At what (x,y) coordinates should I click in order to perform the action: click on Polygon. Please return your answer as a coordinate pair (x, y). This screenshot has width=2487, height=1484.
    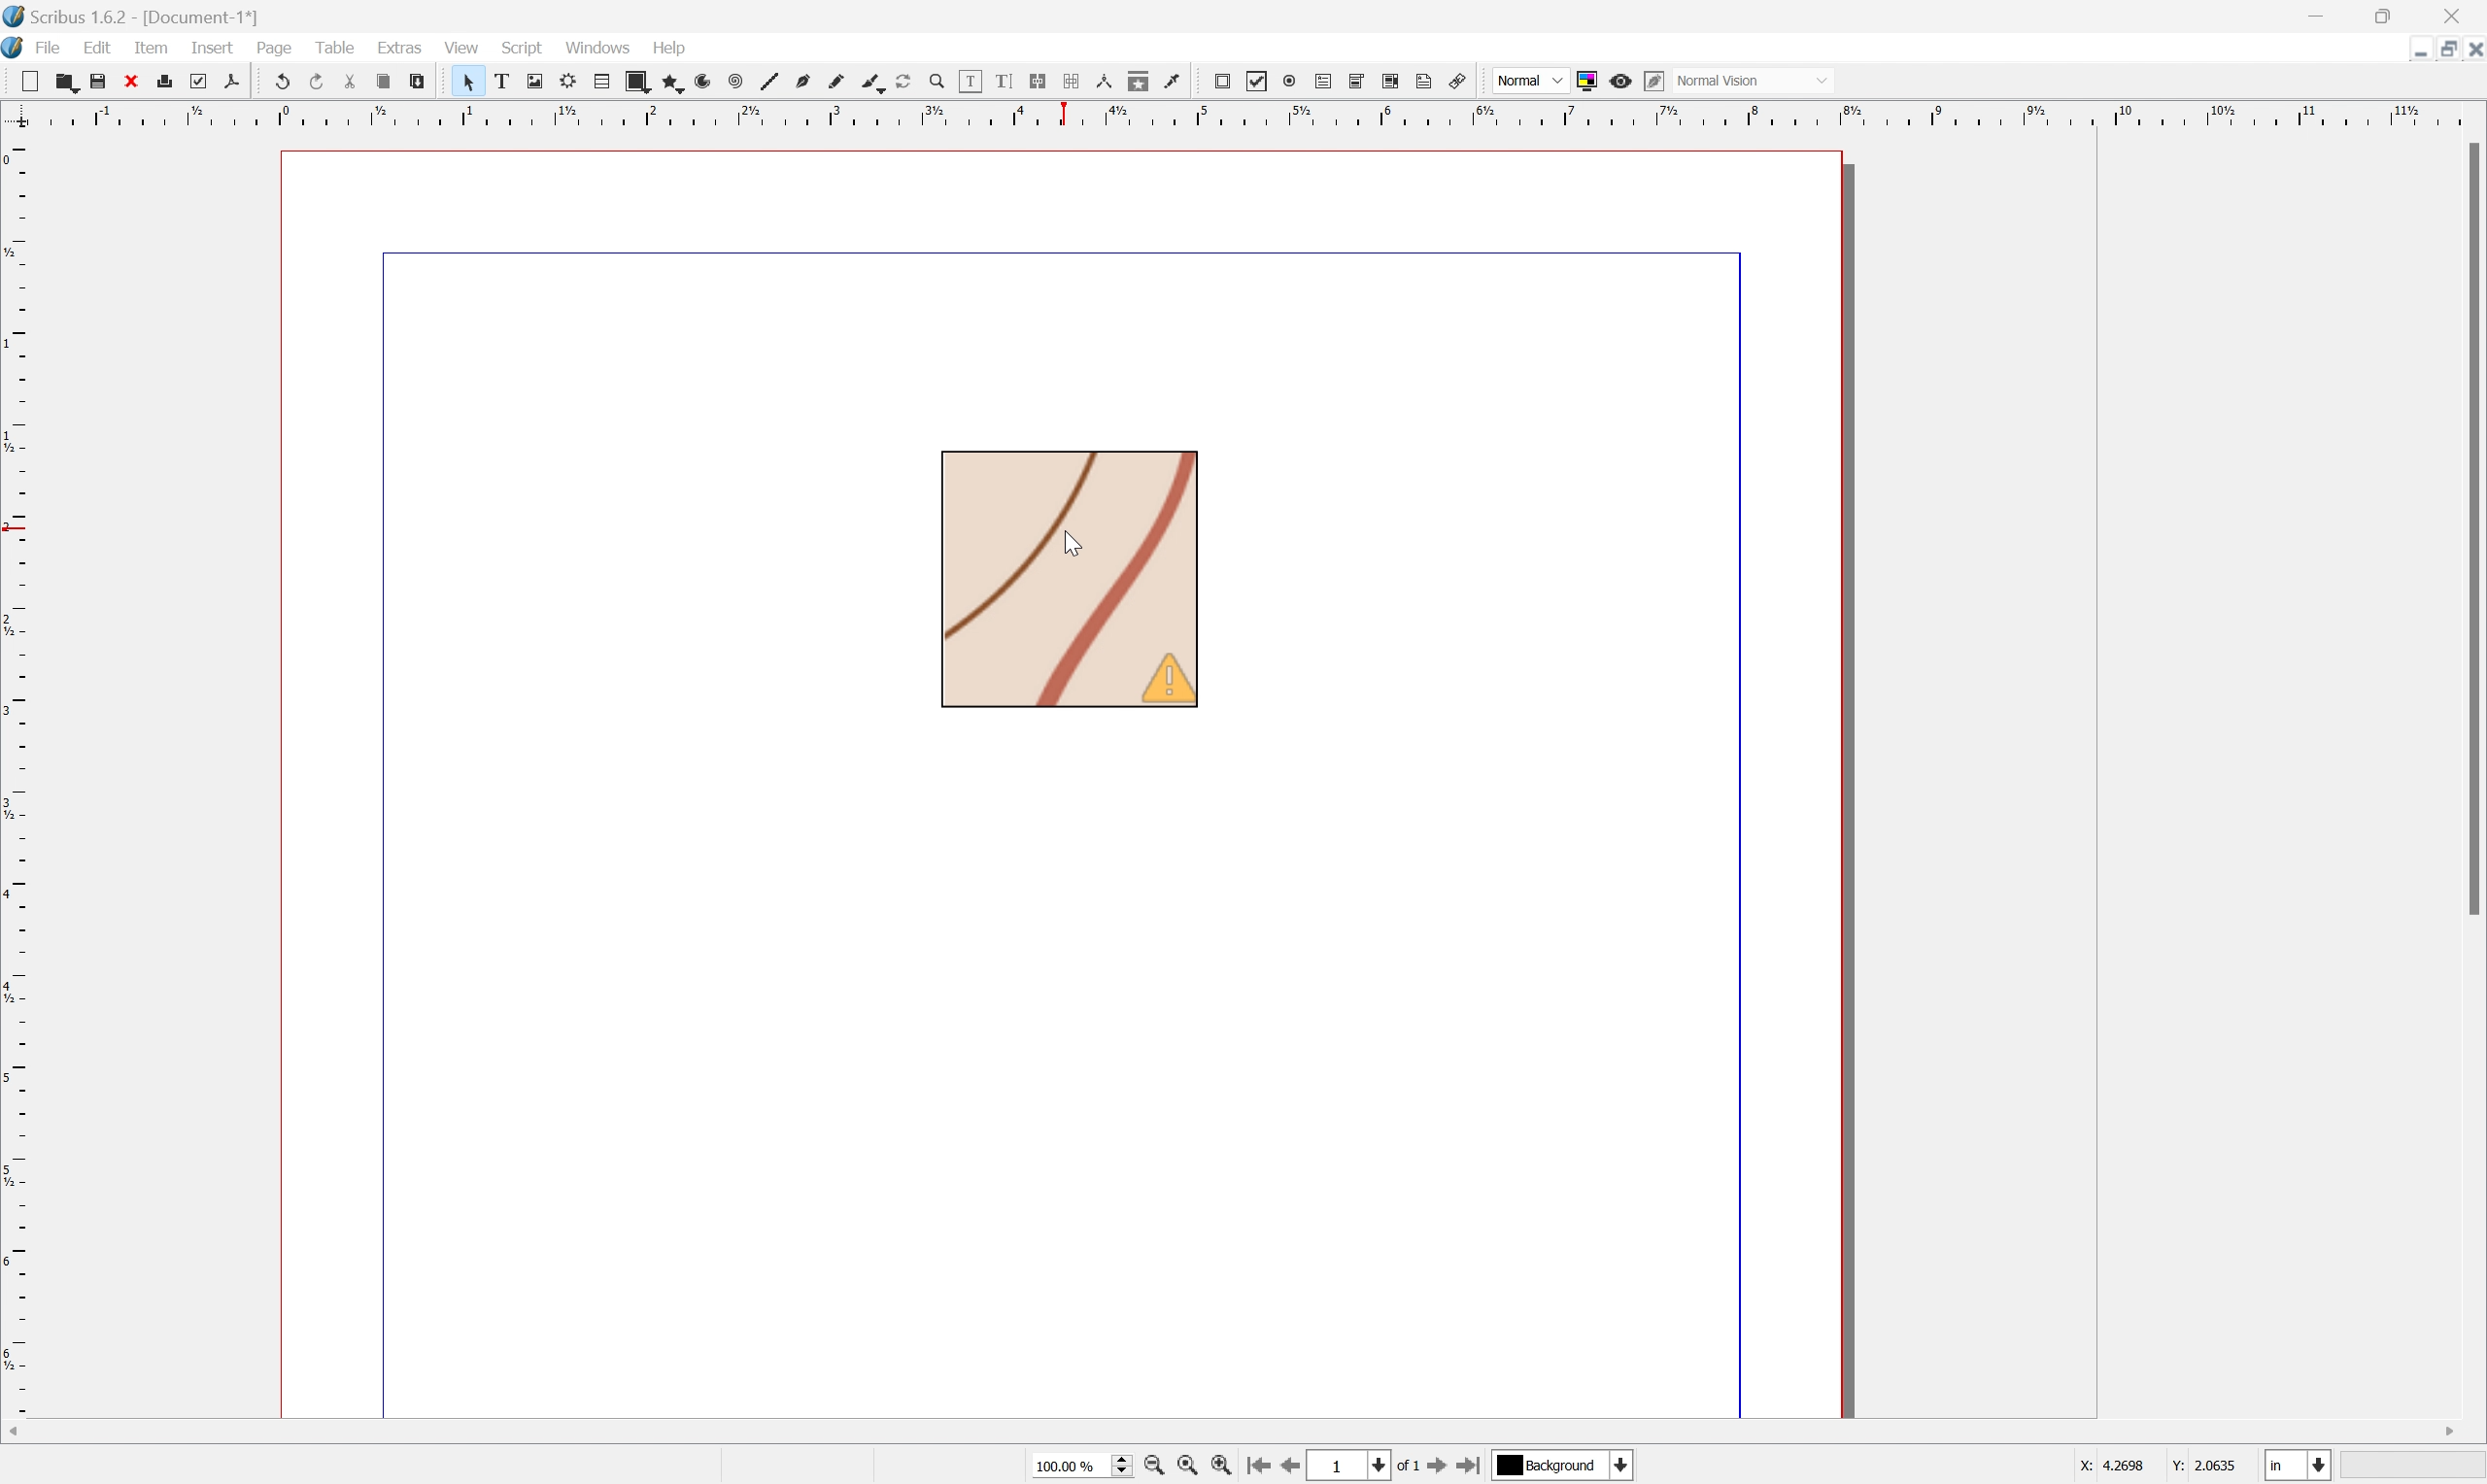
    Looking at the image, I should click on (674, 84).